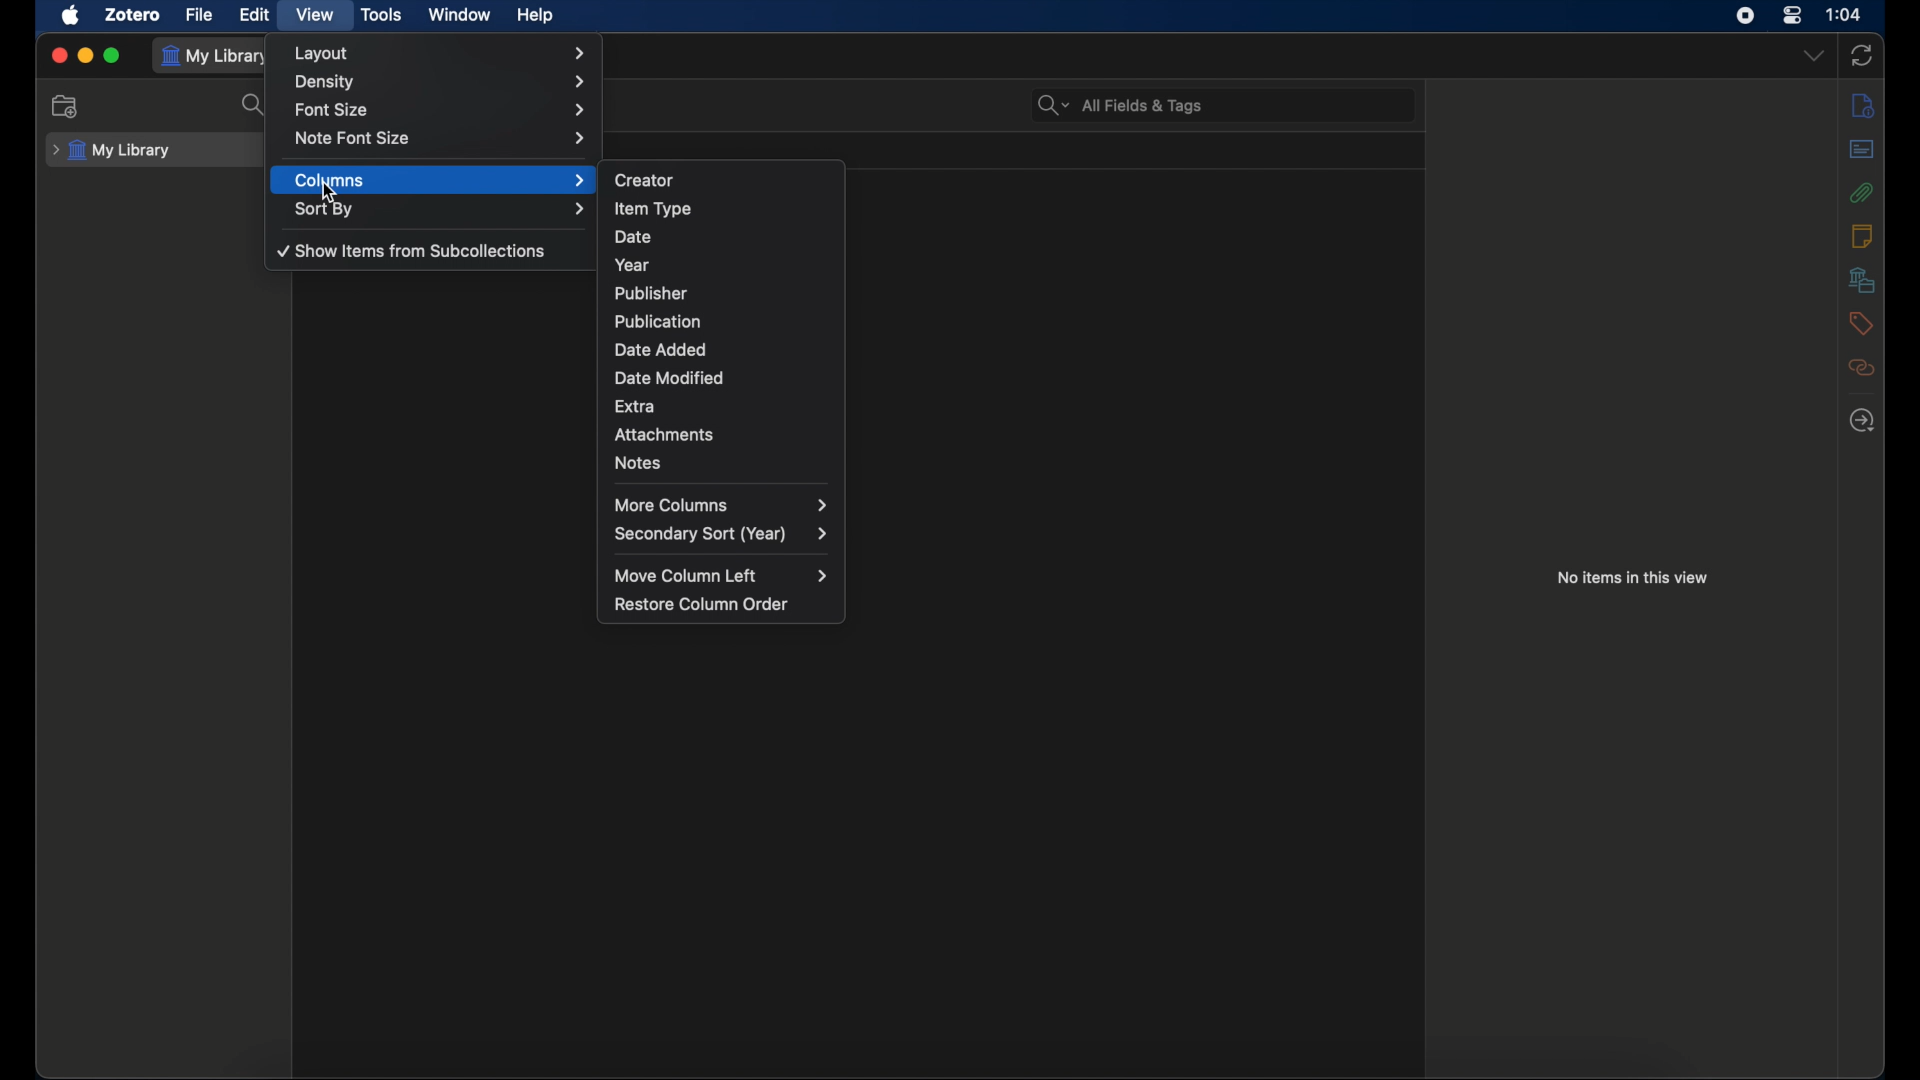 The image size is (1920, 1080). I want to click on time, so click(1843, 13).